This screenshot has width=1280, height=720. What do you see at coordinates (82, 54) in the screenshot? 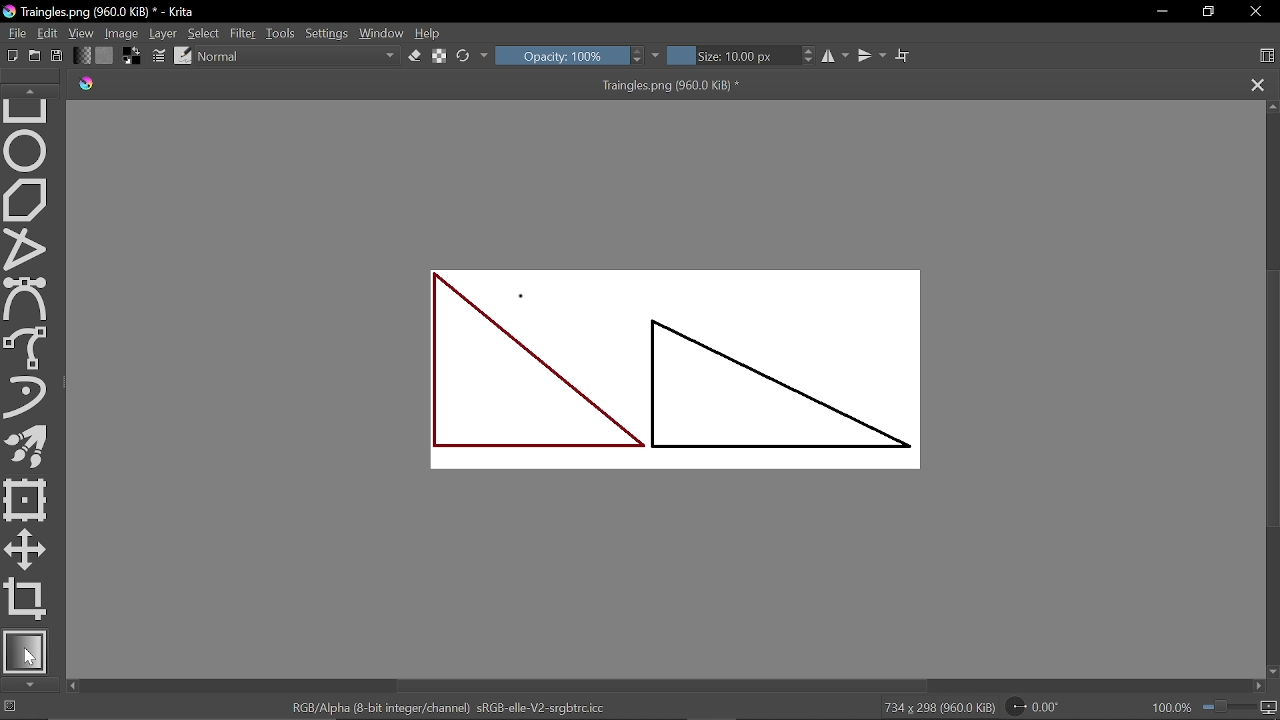
I see `Gradient fill` at bounding box center [82, 54].